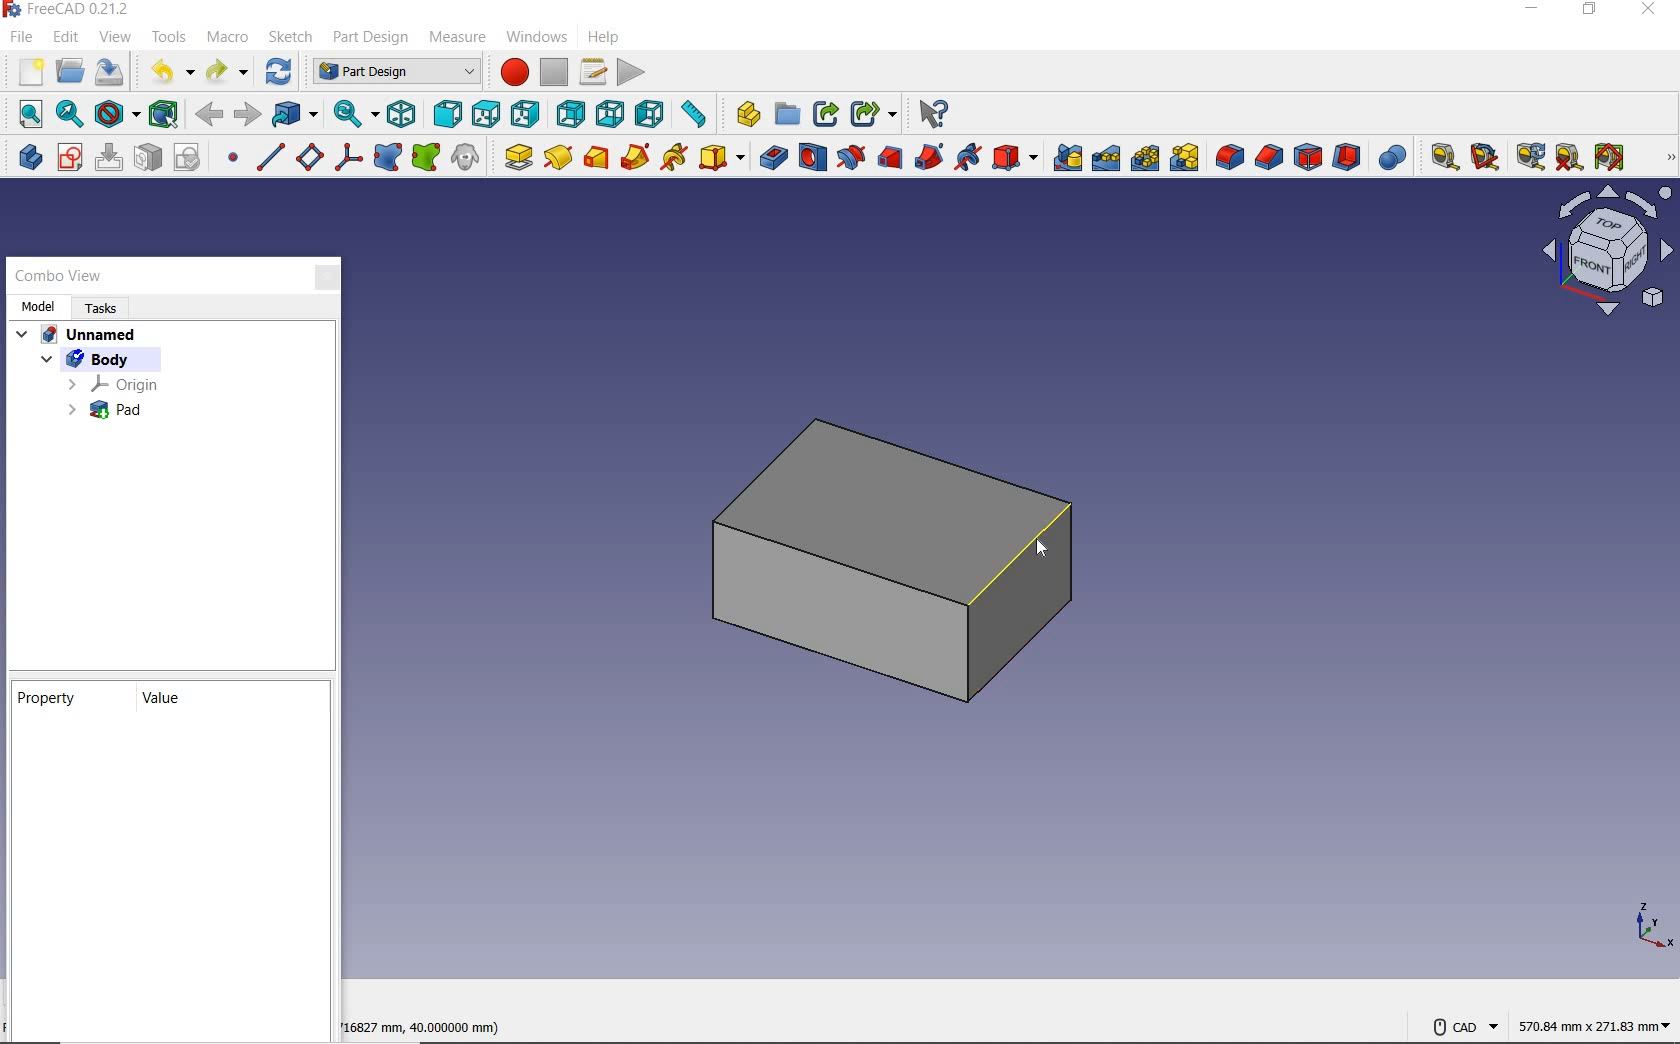 Image resolution: width=1680 pixels, height=1044 pixels. I want to click on clear all, so click(1570, 157).